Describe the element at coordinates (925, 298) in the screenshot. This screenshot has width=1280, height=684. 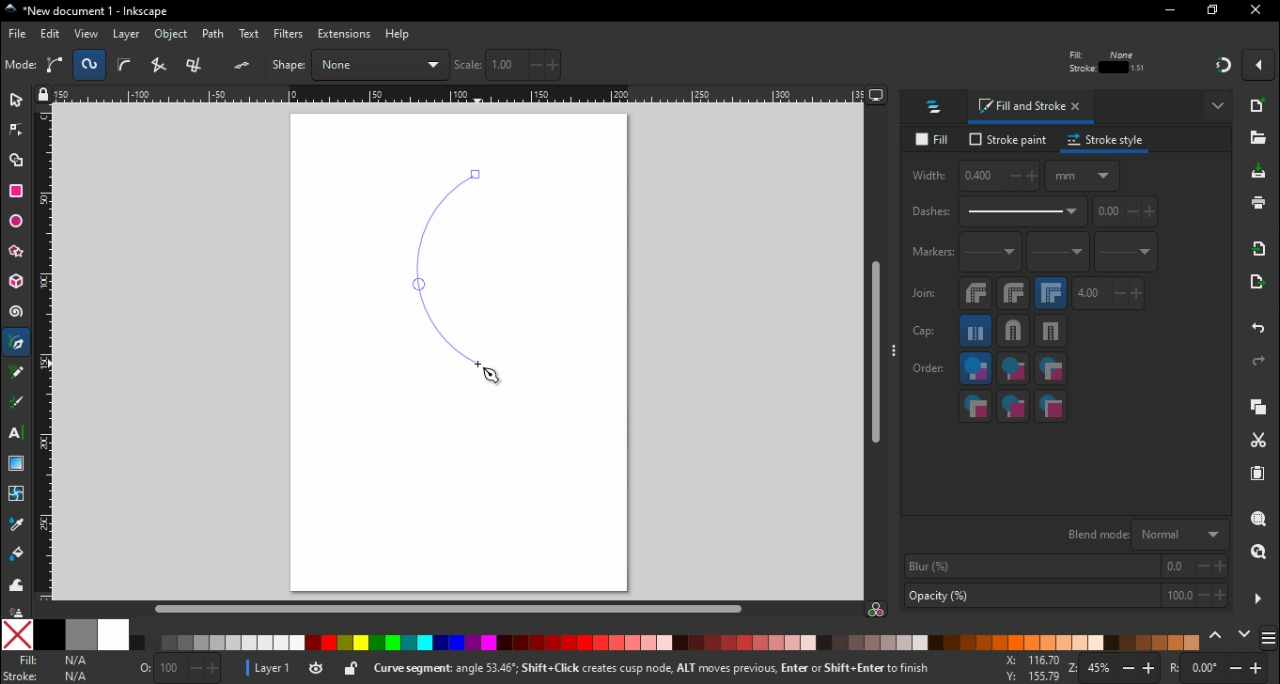
I see `join` at that location.